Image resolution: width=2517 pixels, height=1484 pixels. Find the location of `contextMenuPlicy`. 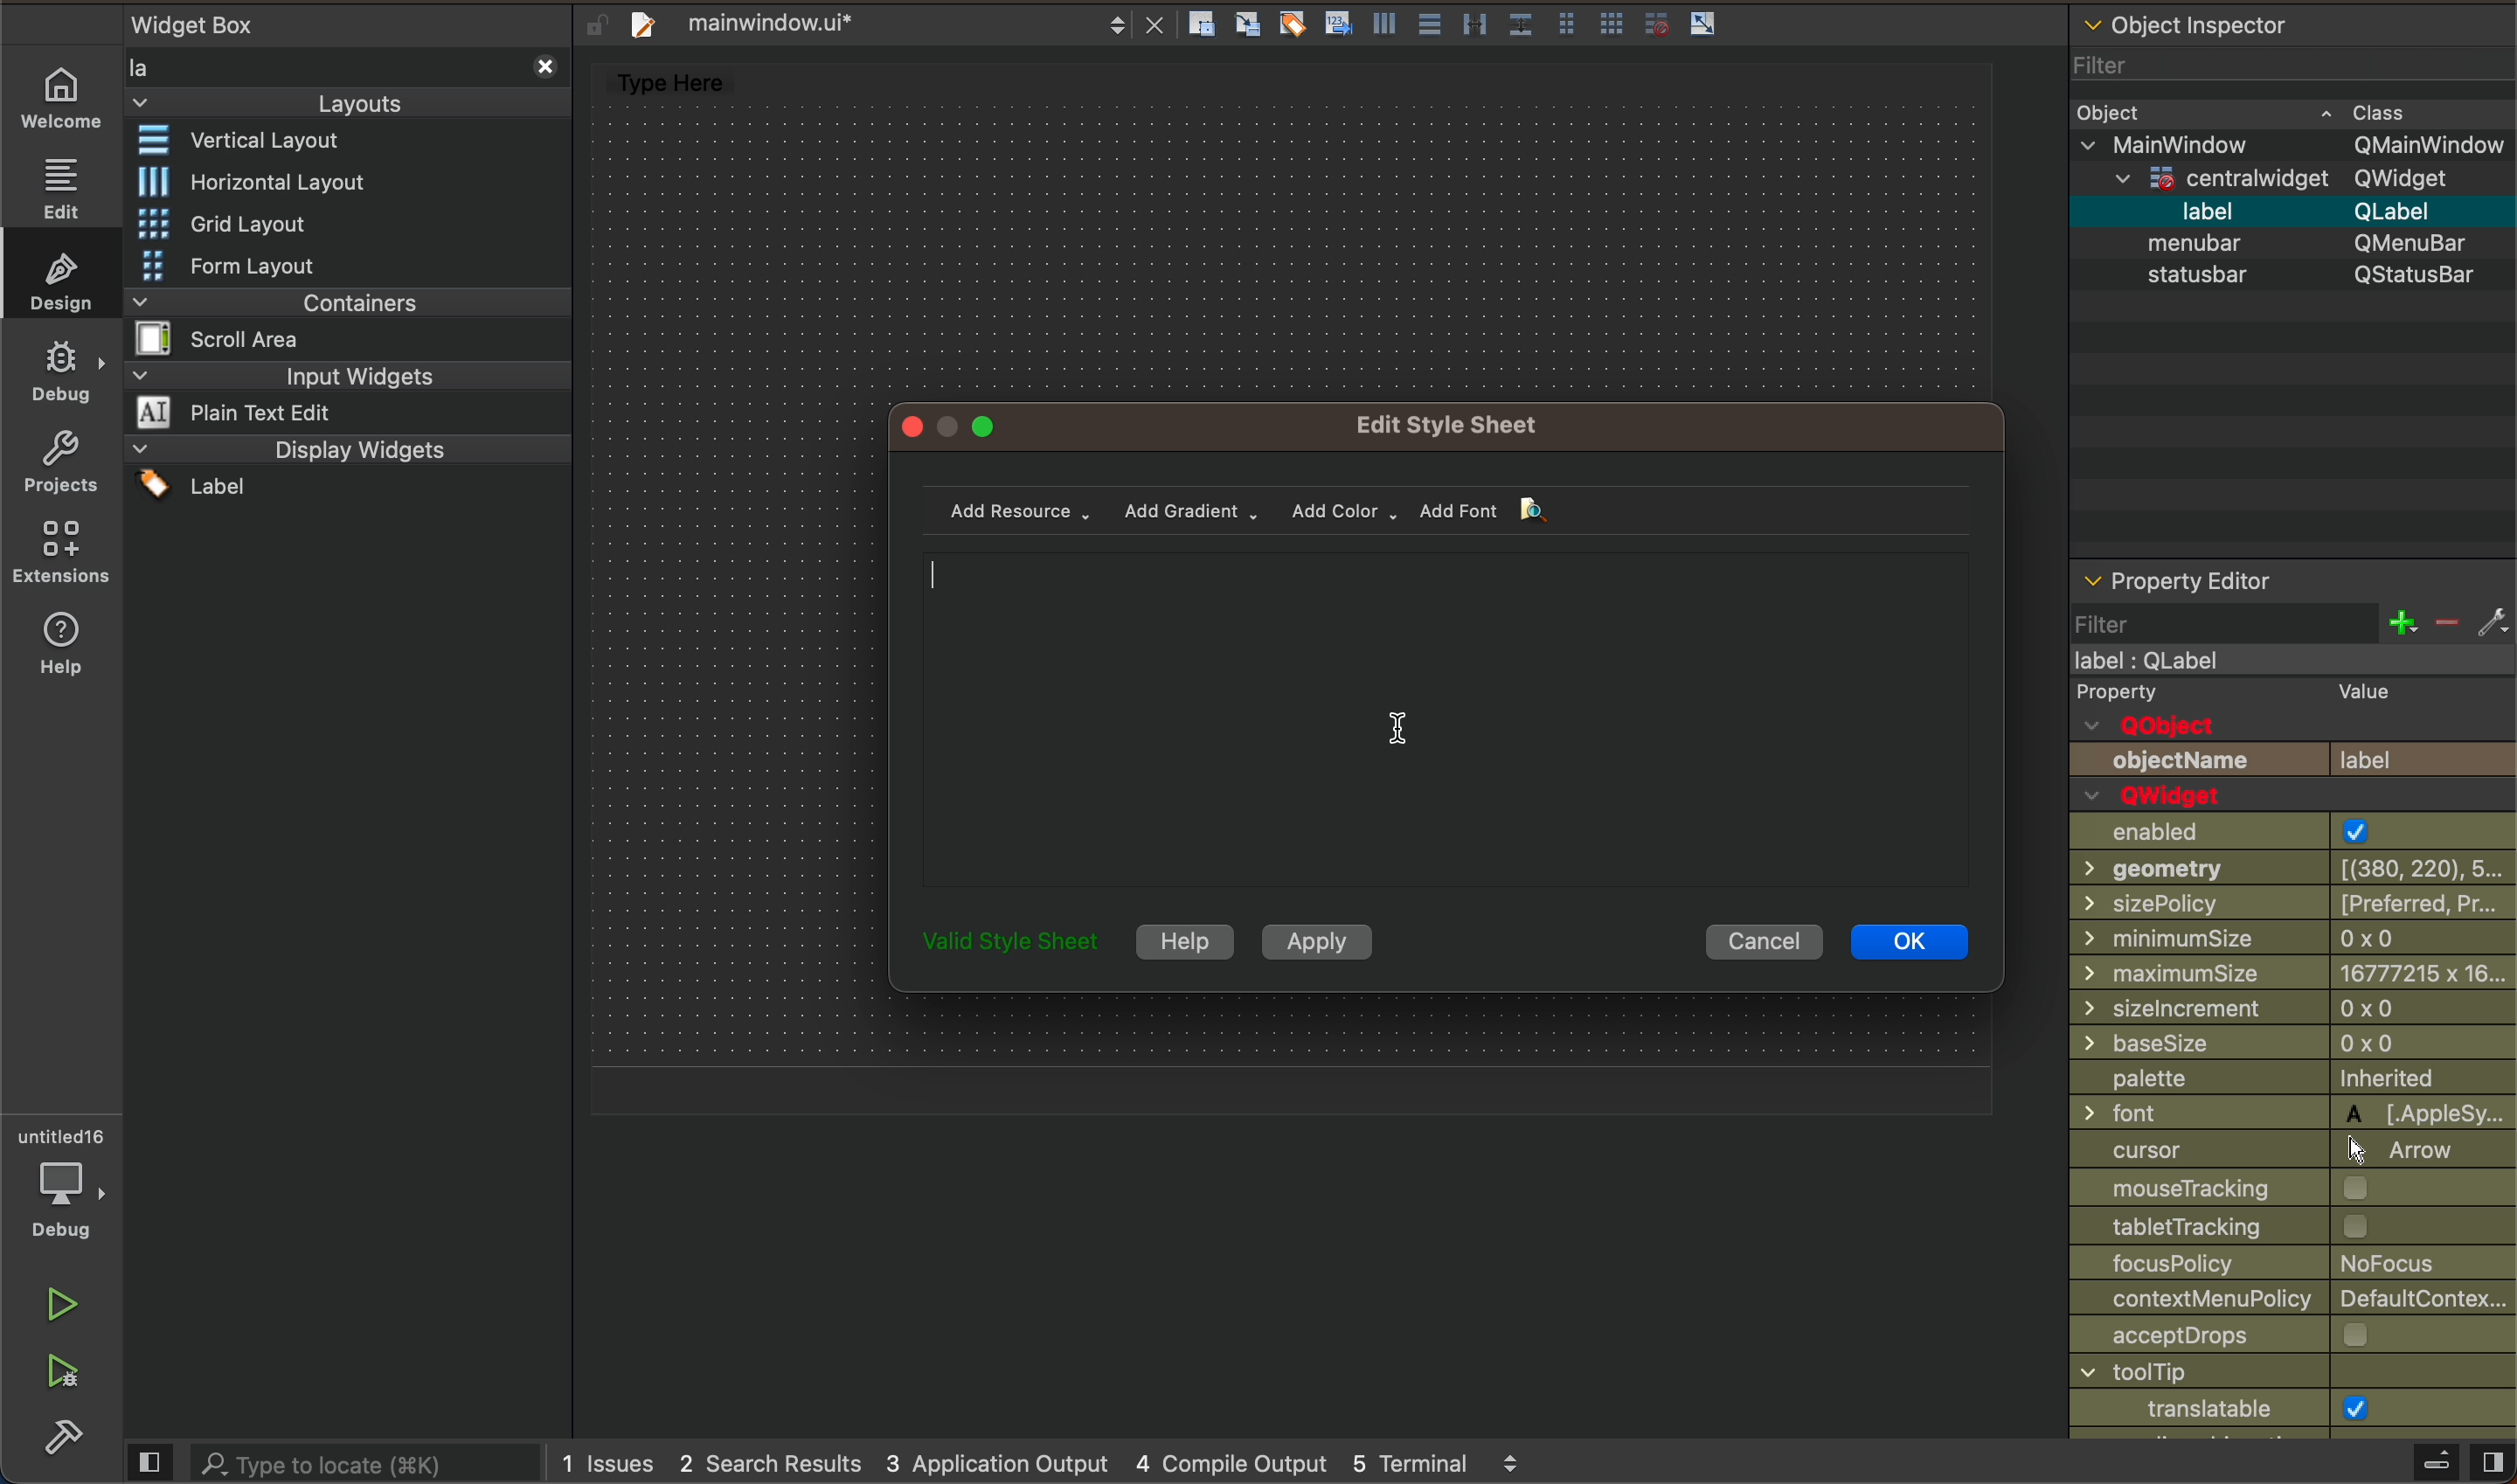

contextMenuPlicy is located at coordinates (2294, 1301).